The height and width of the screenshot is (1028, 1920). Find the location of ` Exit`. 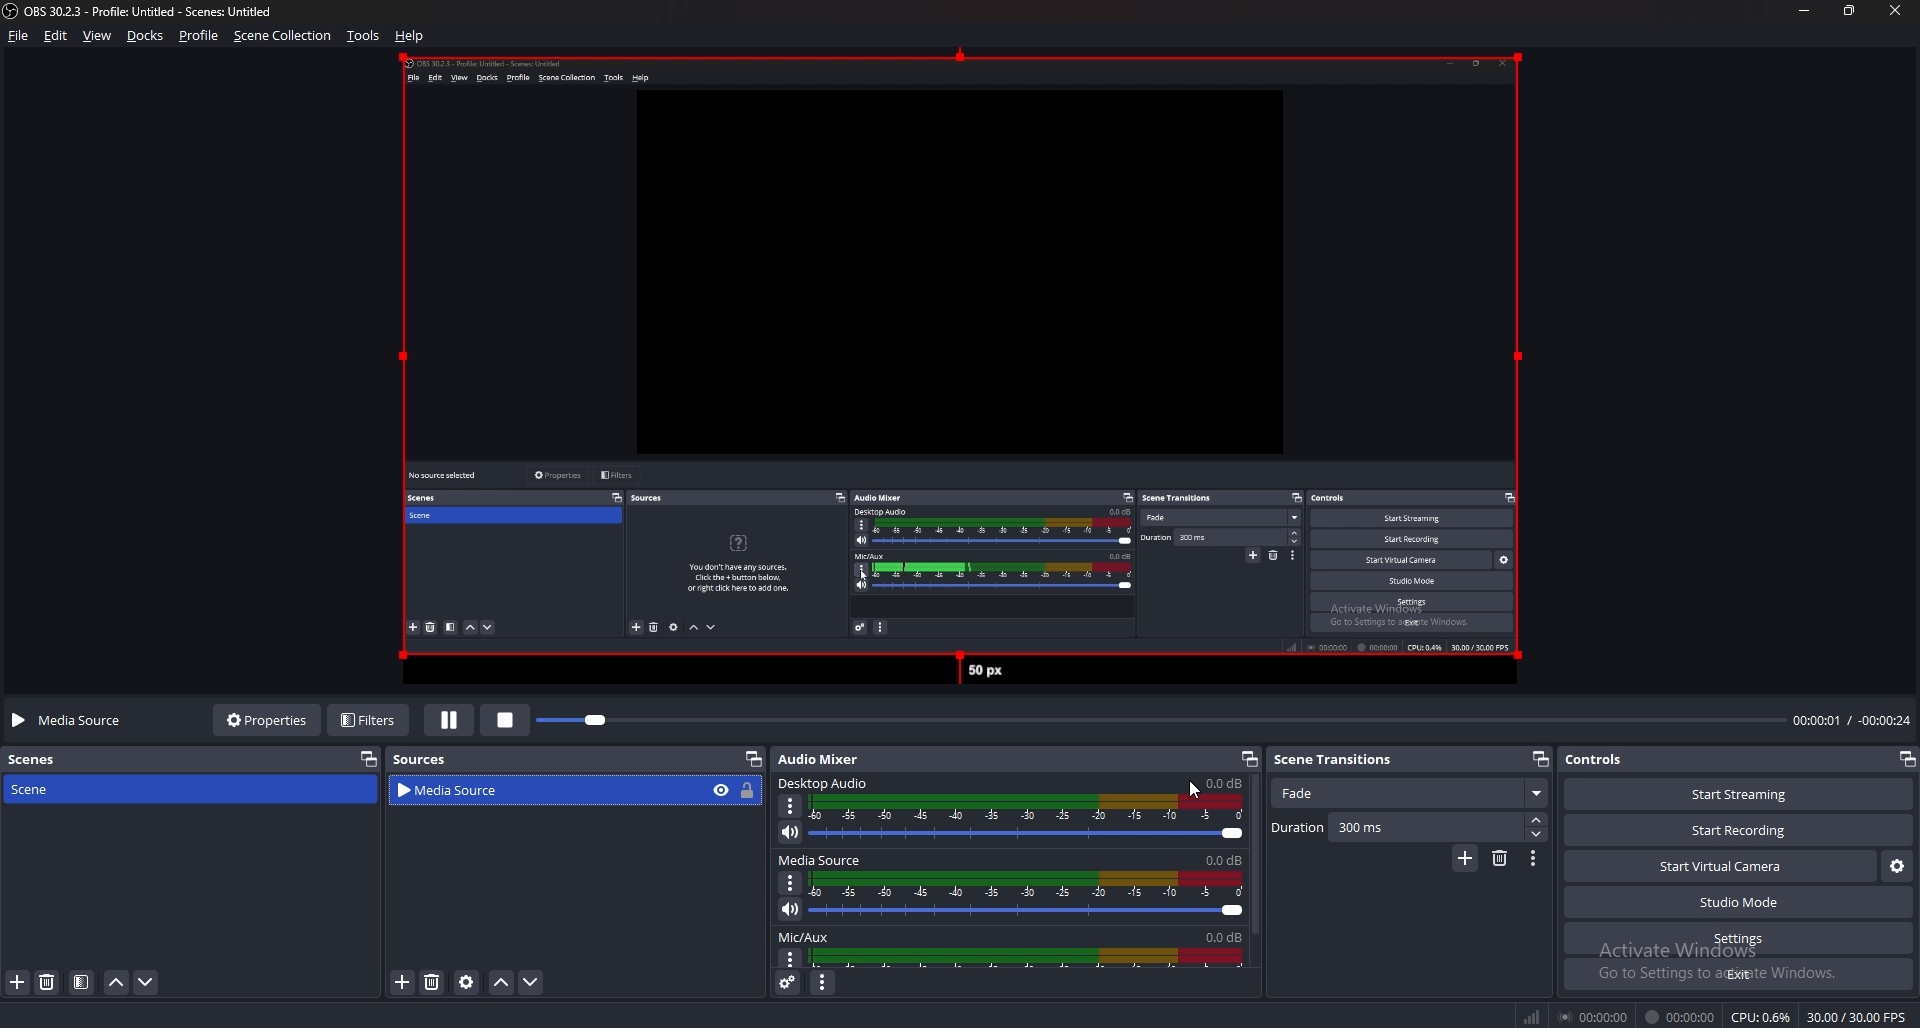

 Exit is located at coordinates (1740, 974).